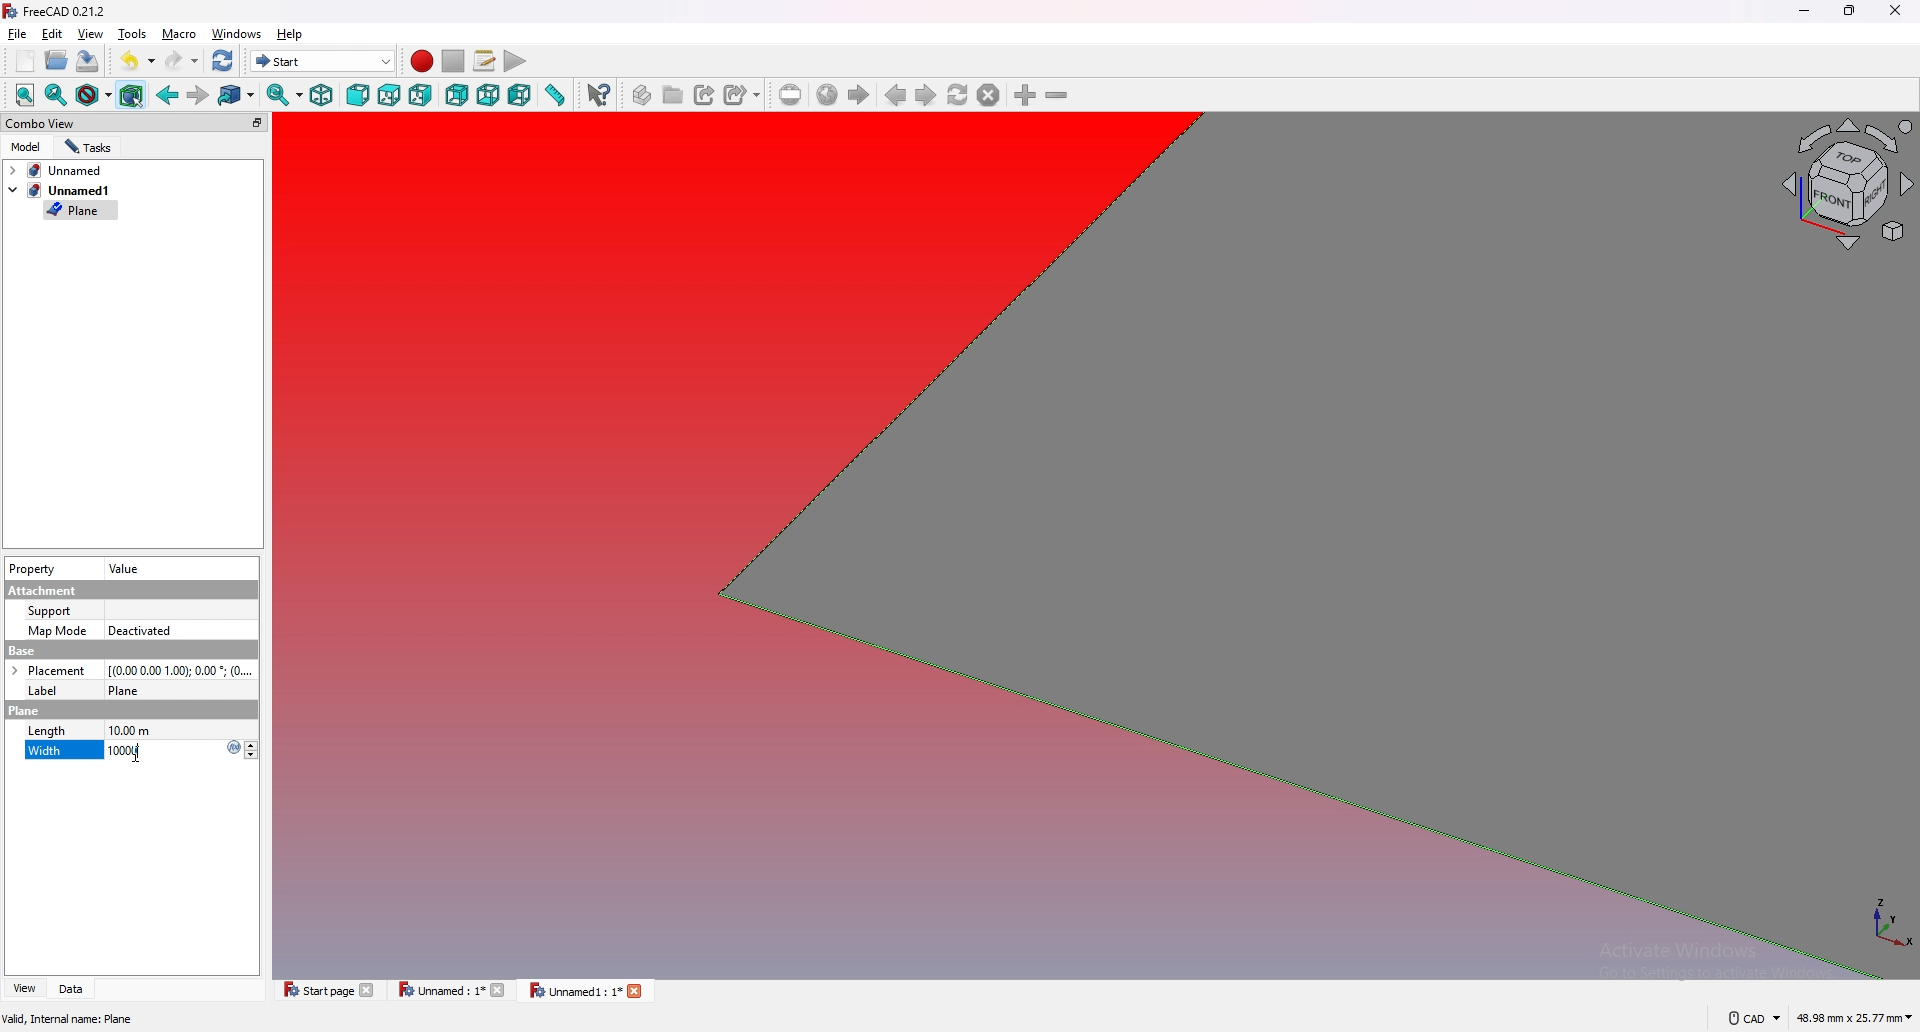 This screenshot has height=1032, width=1920. What do you see at coordinates (168, 94) in the screenshot?
I see `back` at bounding box center [168, 94].